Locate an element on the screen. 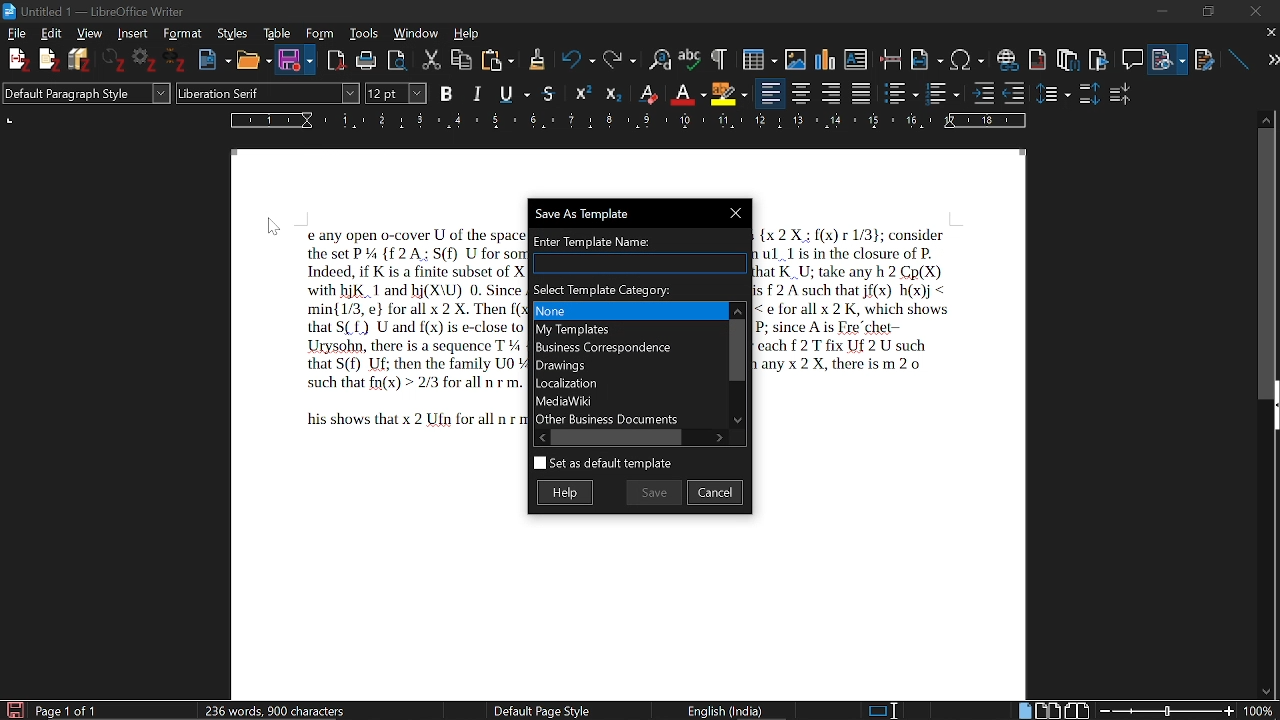  Align right is located at coordinates (833, 92).